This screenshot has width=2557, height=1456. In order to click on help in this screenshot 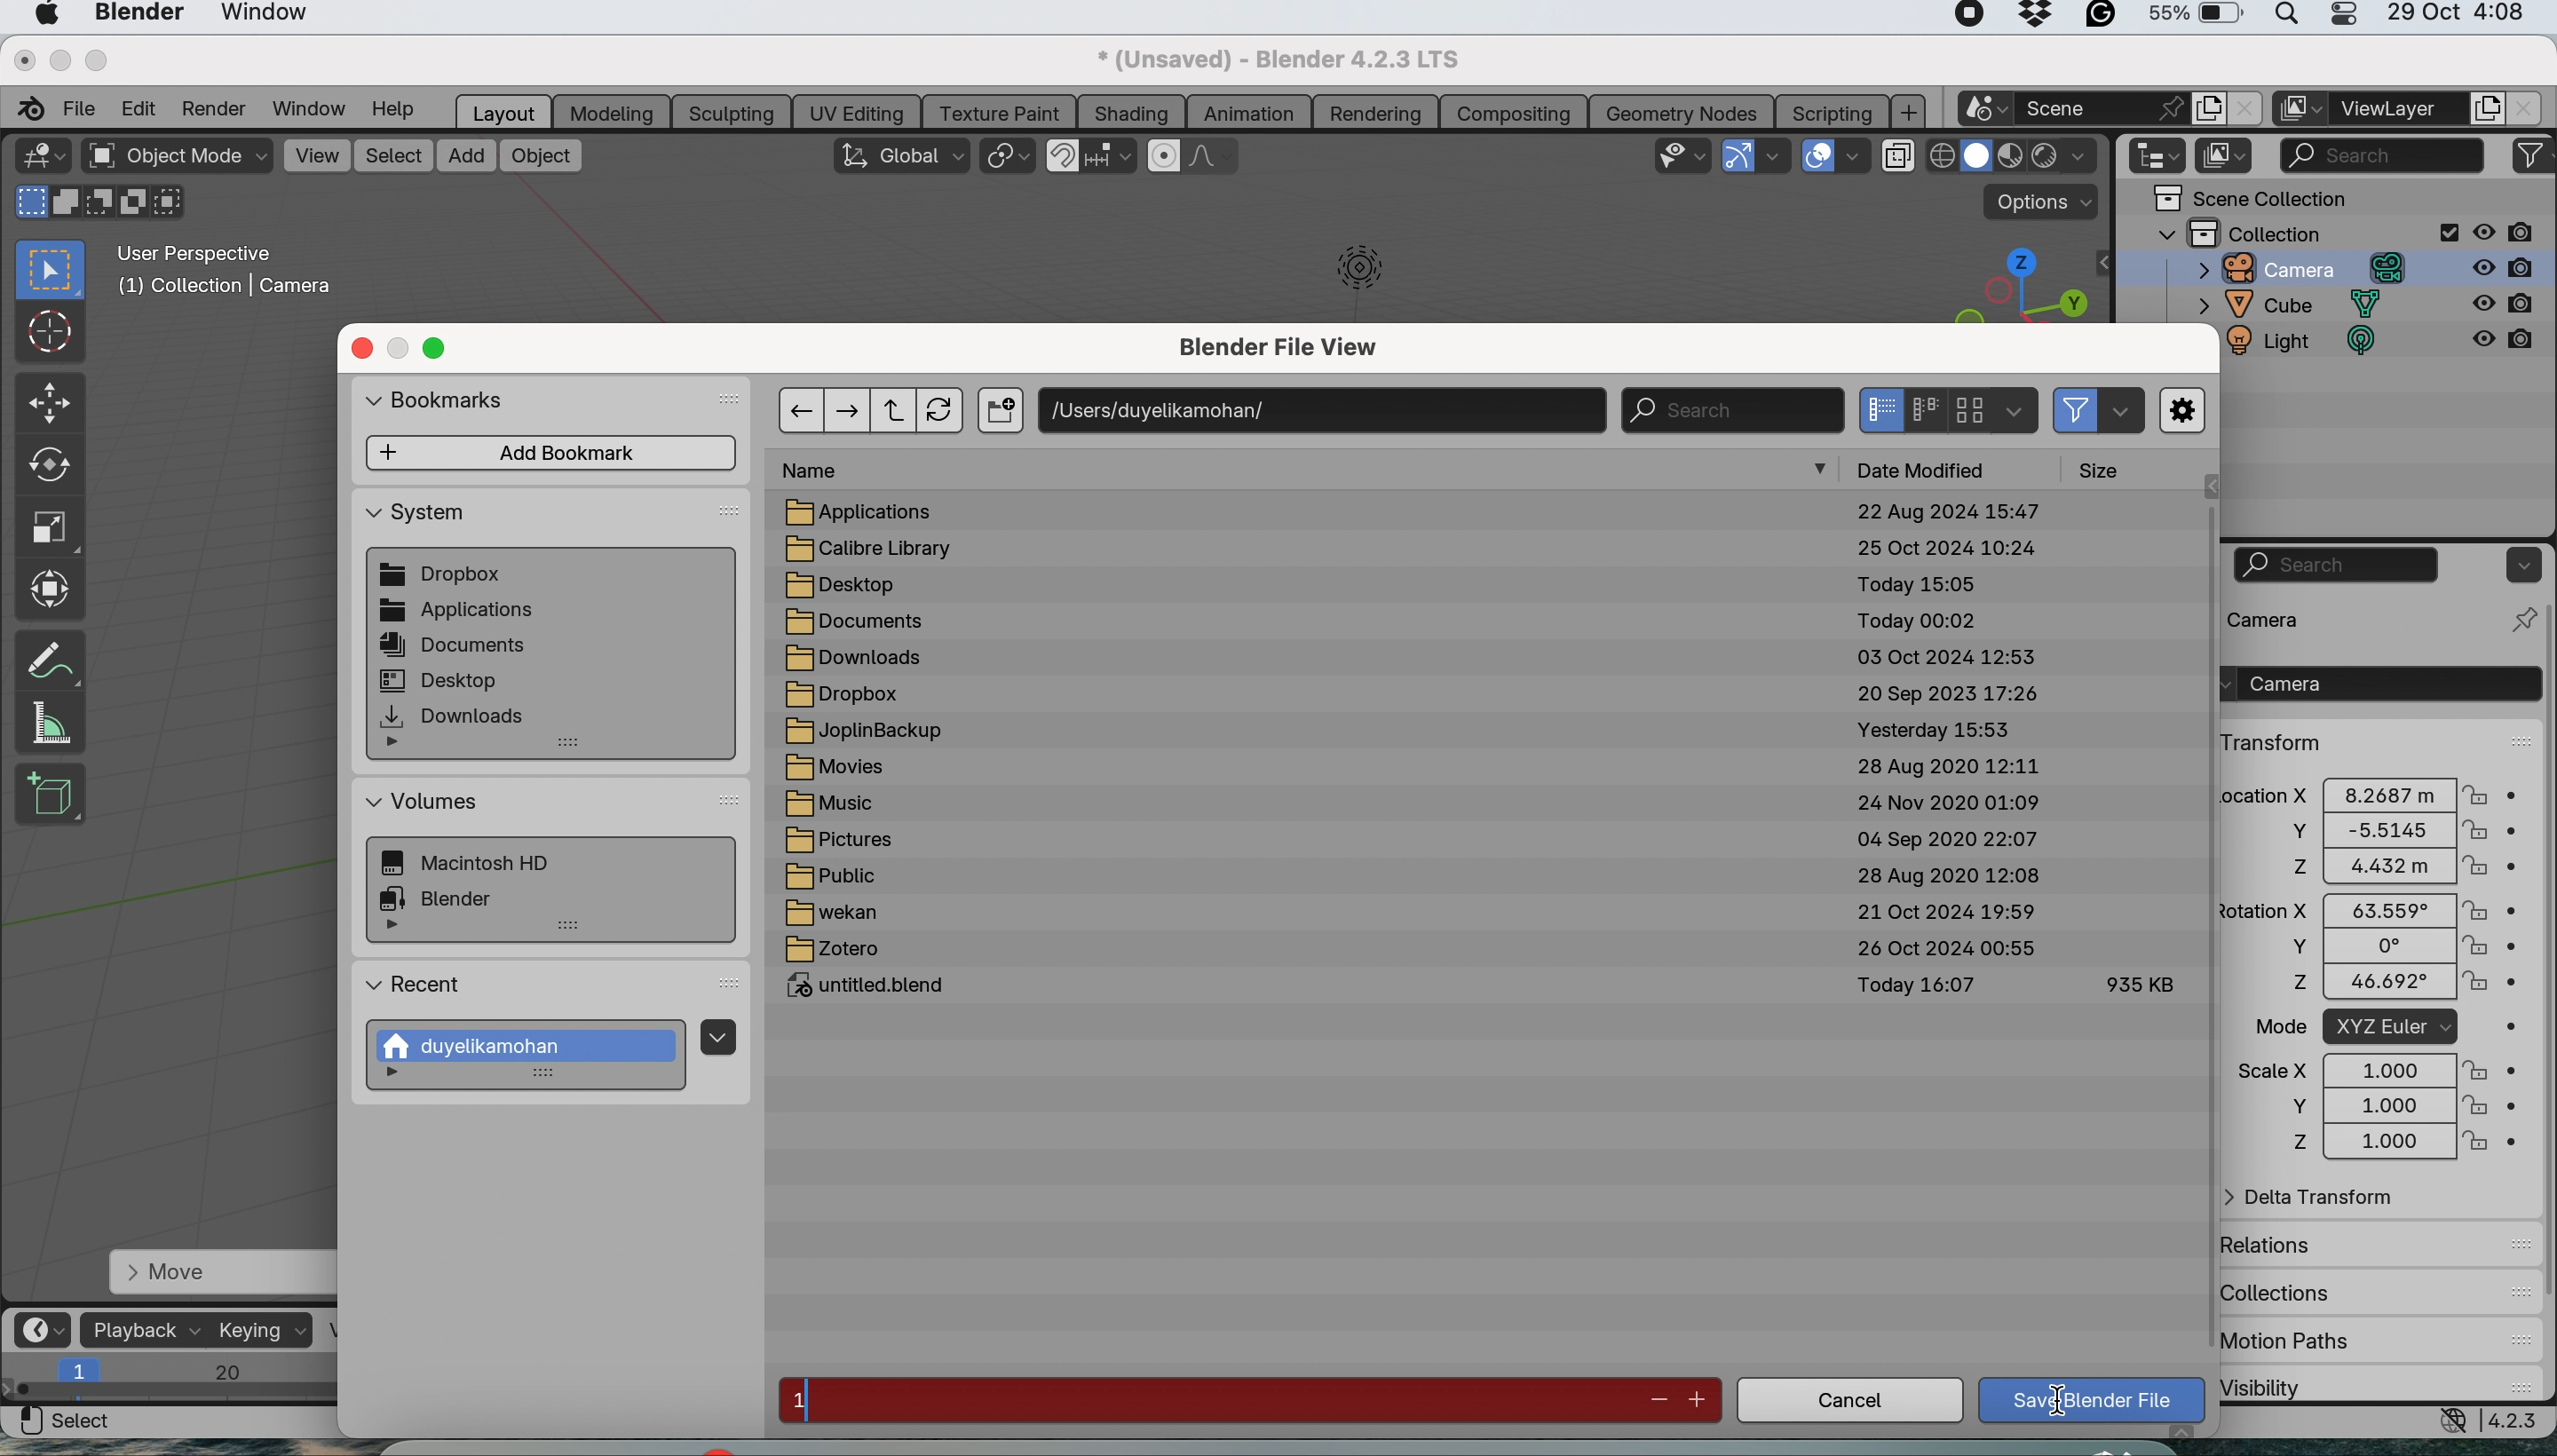, I will do `click(402, 109)`.